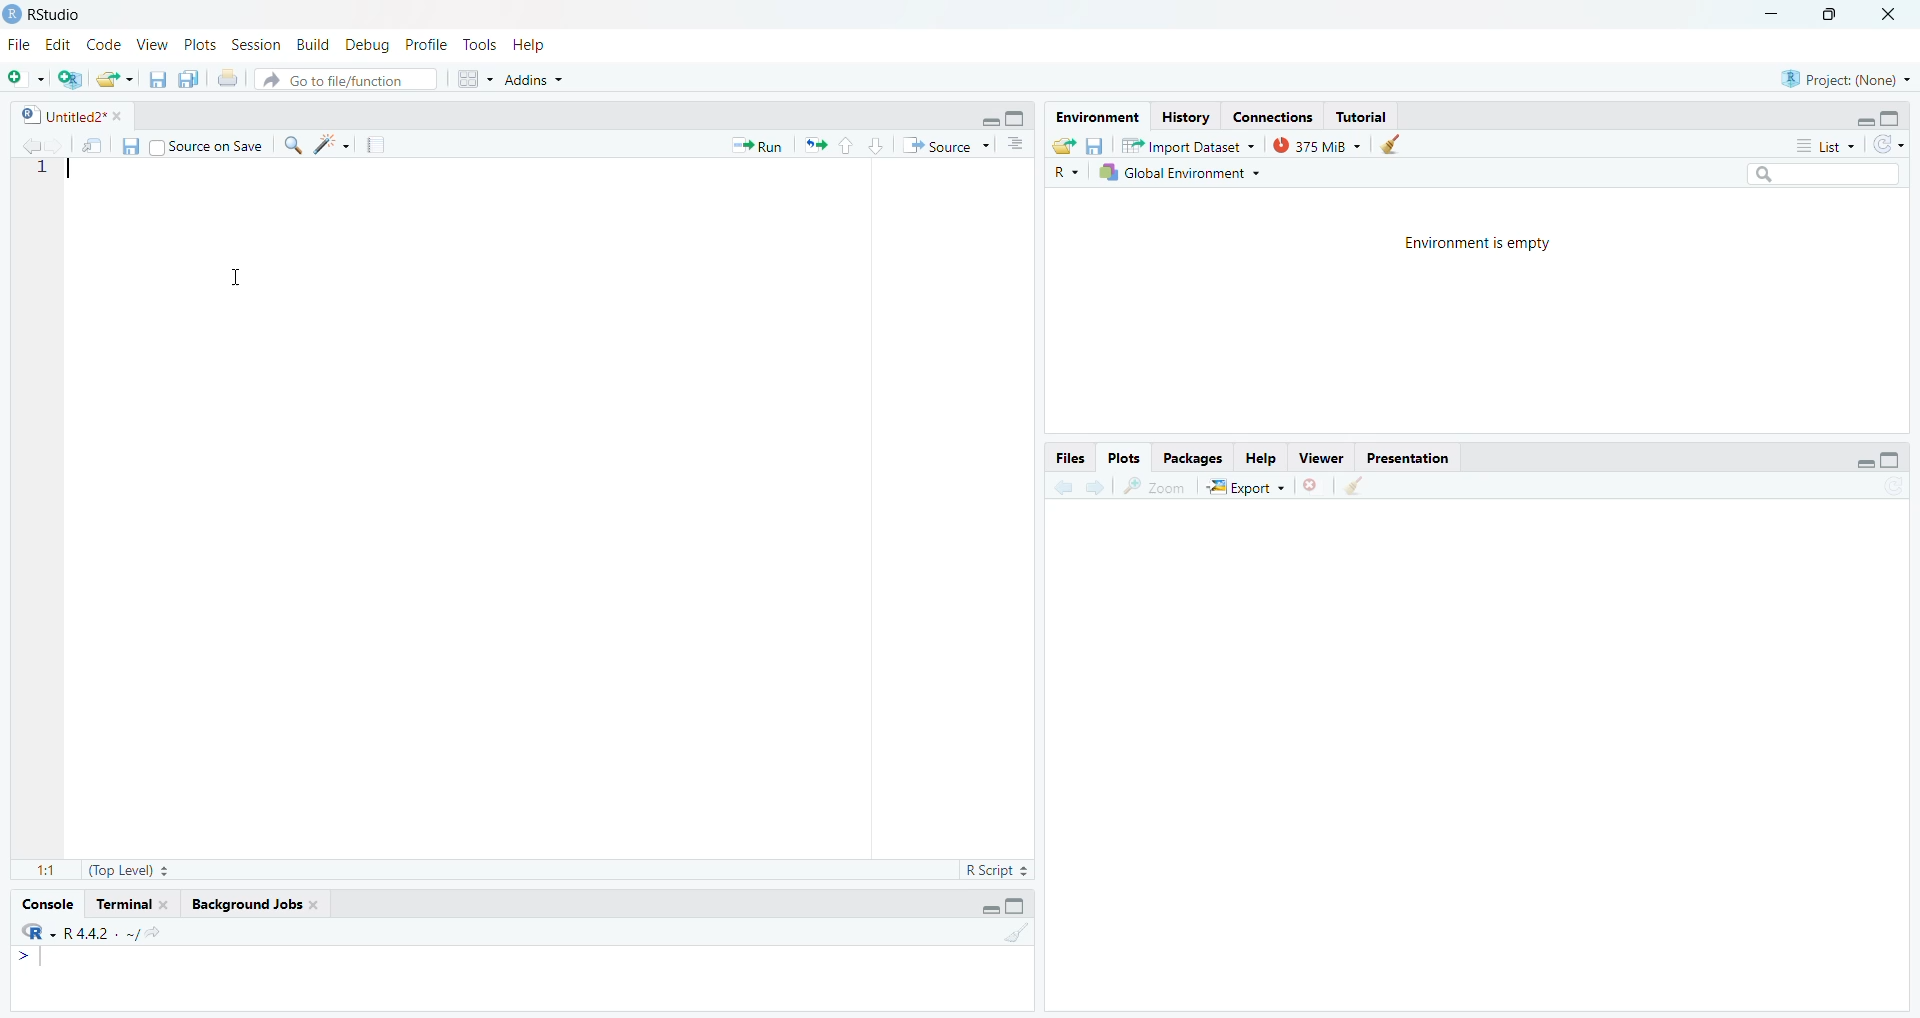  Describe the element at coordinates (1892, 116) in the screenshot. I see `hide console` at that location.